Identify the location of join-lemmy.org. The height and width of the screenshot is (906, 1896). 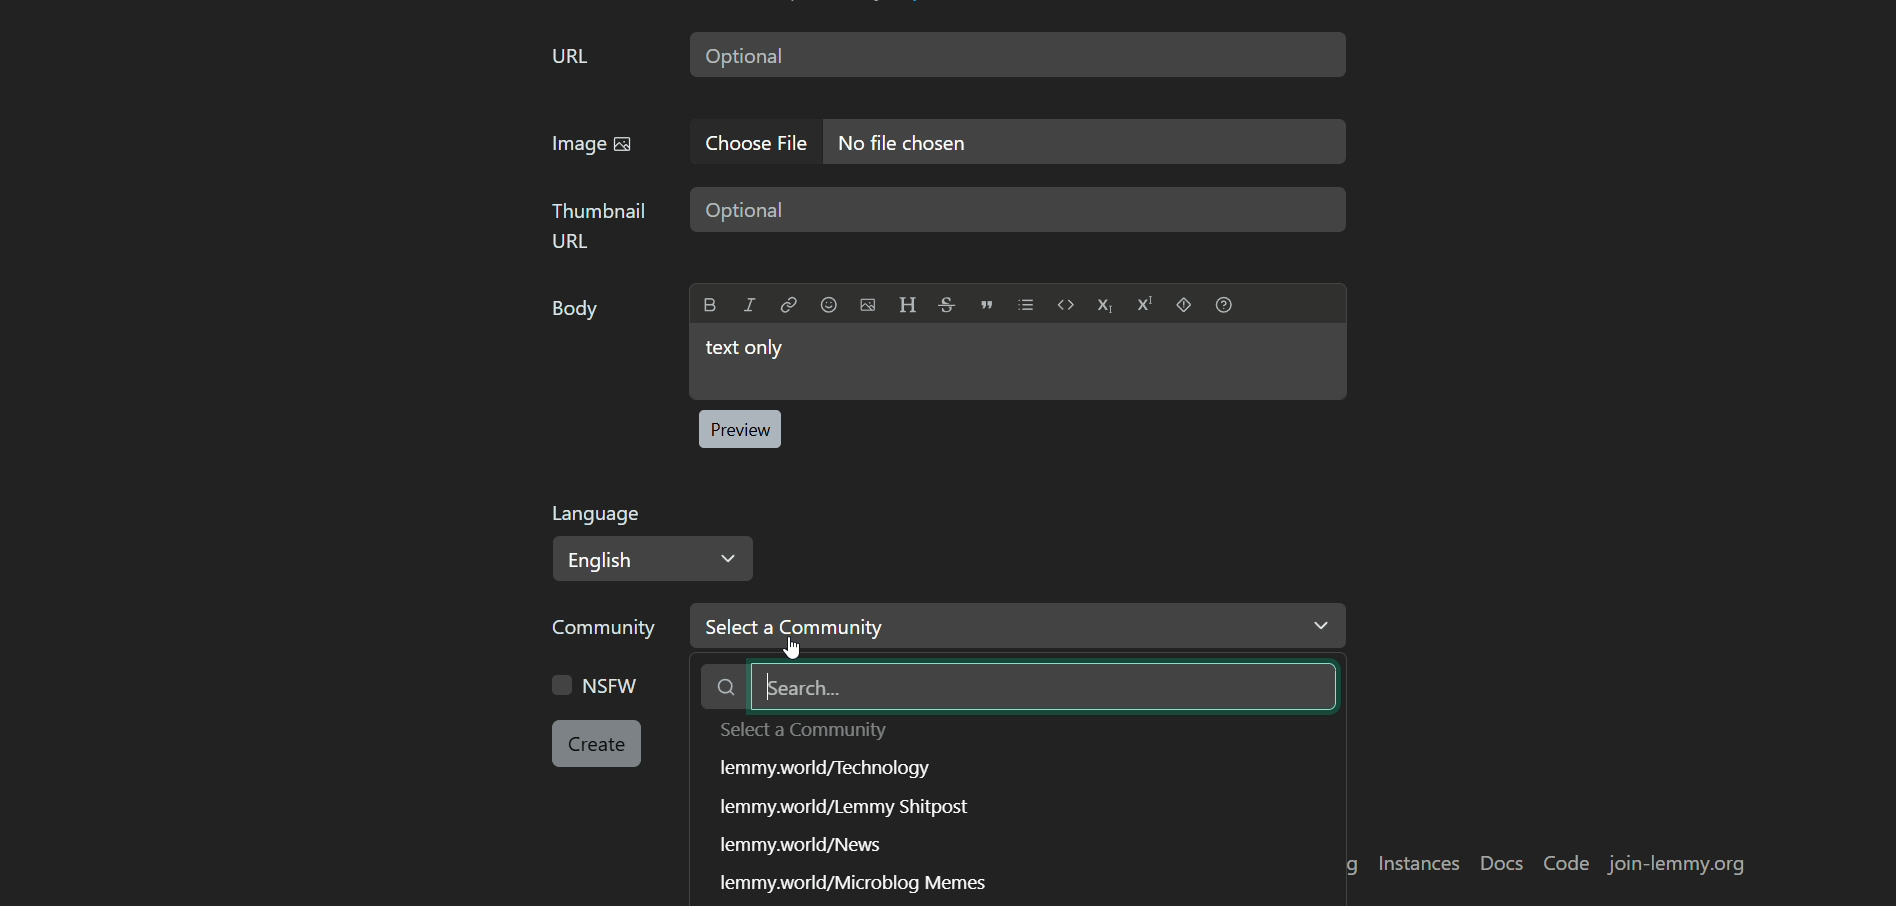
(1676, 864).